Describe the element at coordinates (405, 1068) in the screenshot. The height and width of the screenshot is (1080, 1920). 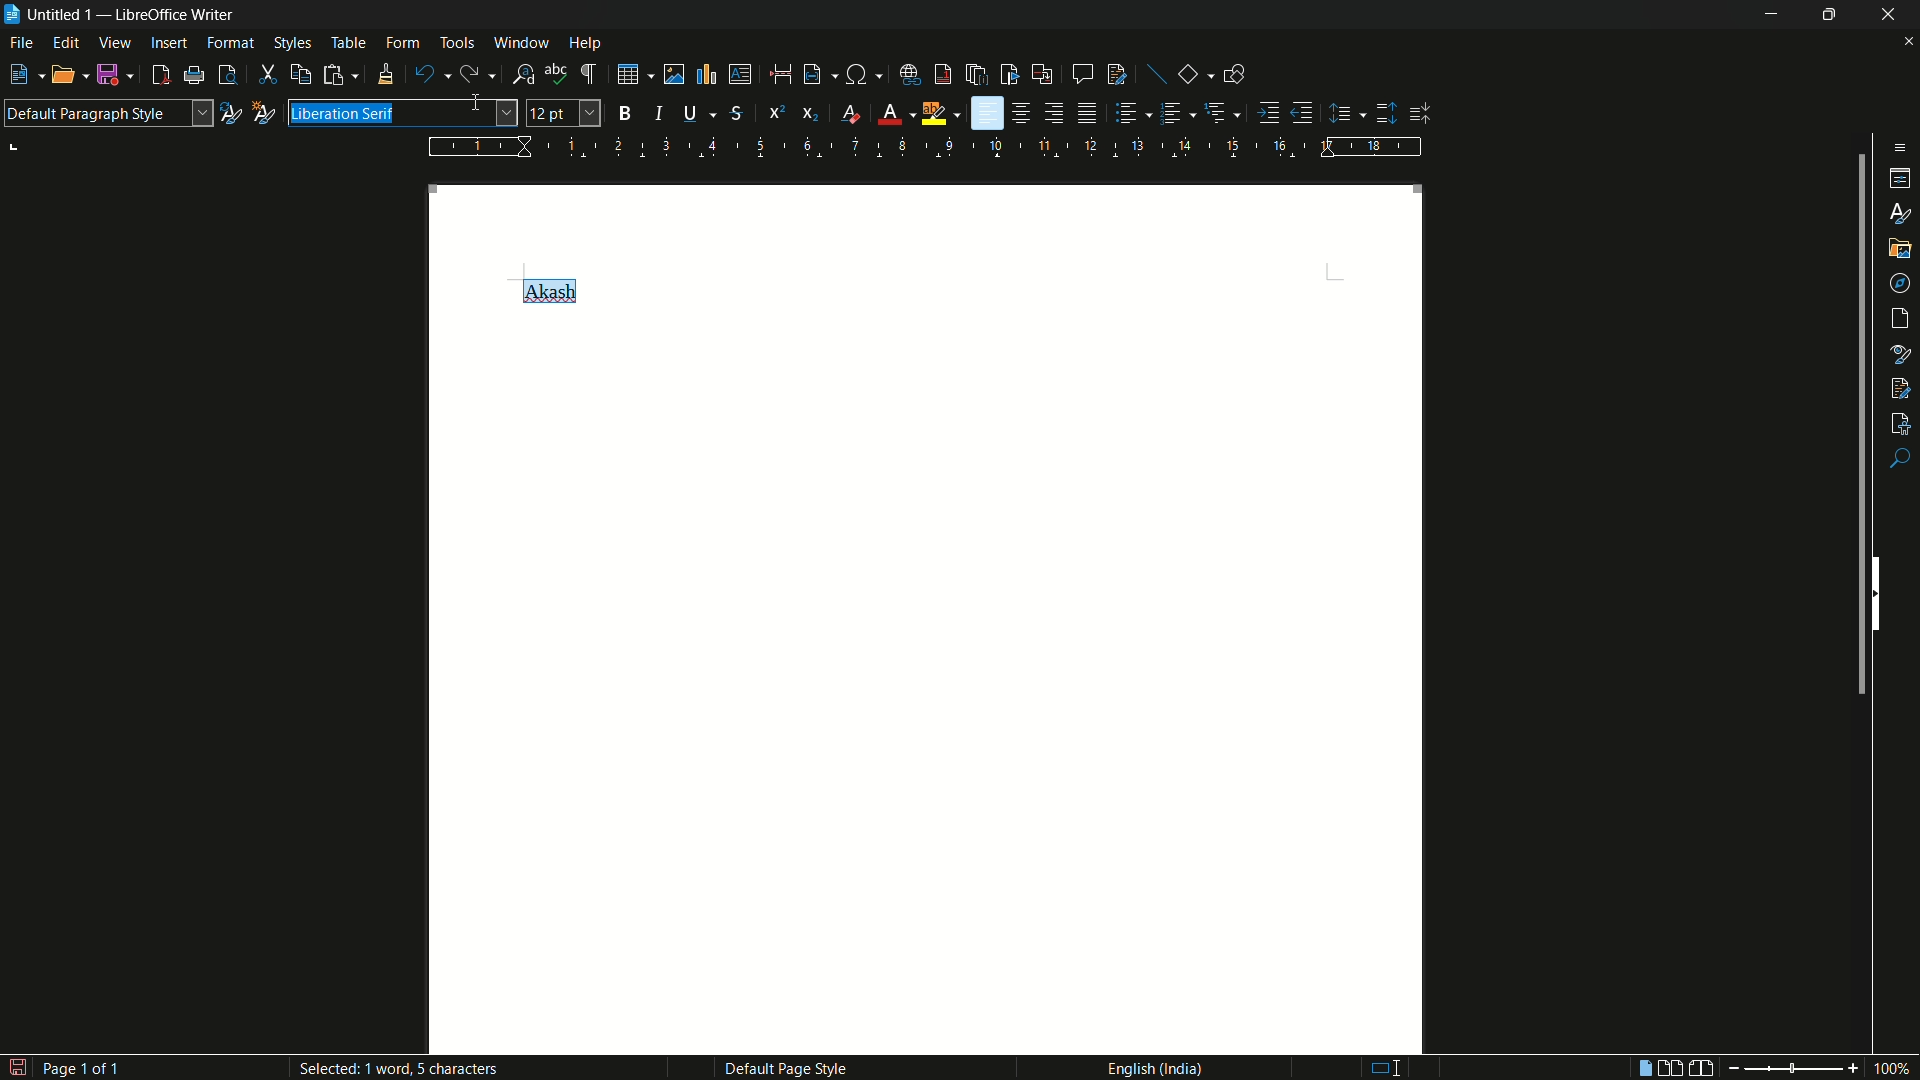
I see `words and characters` at that location.